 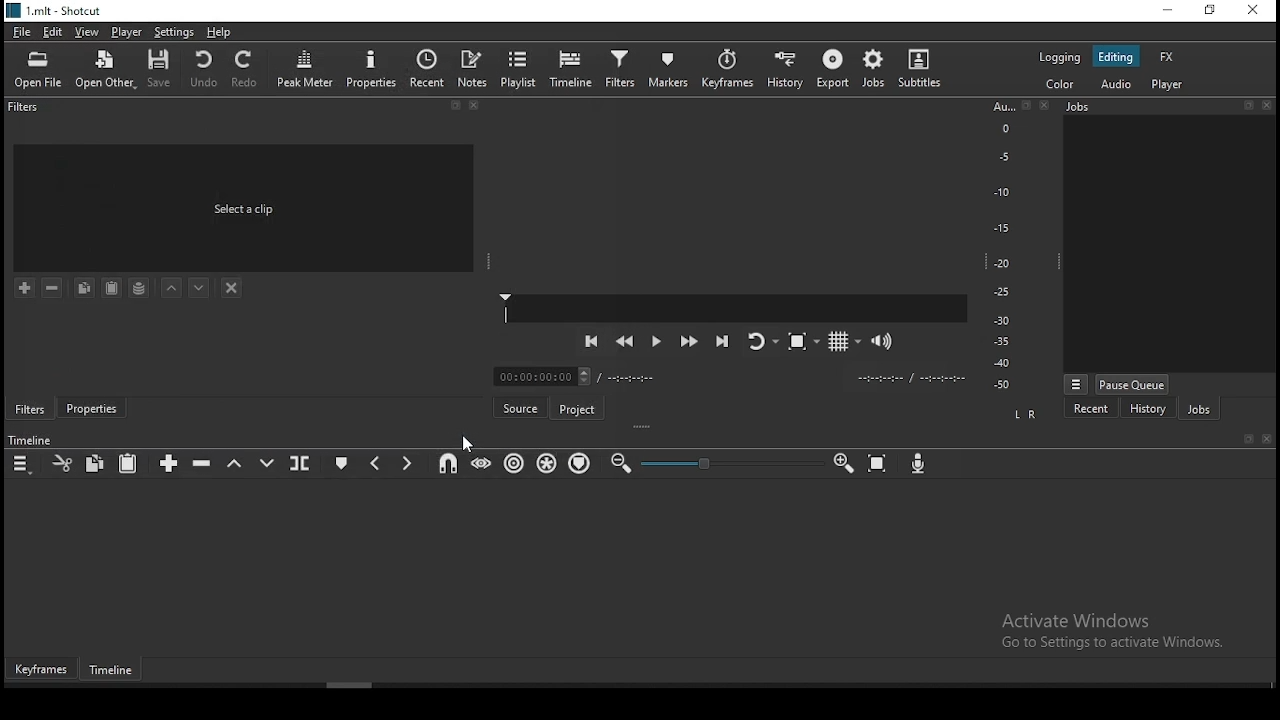 I want to click on history, so click(x=1148, y=409).